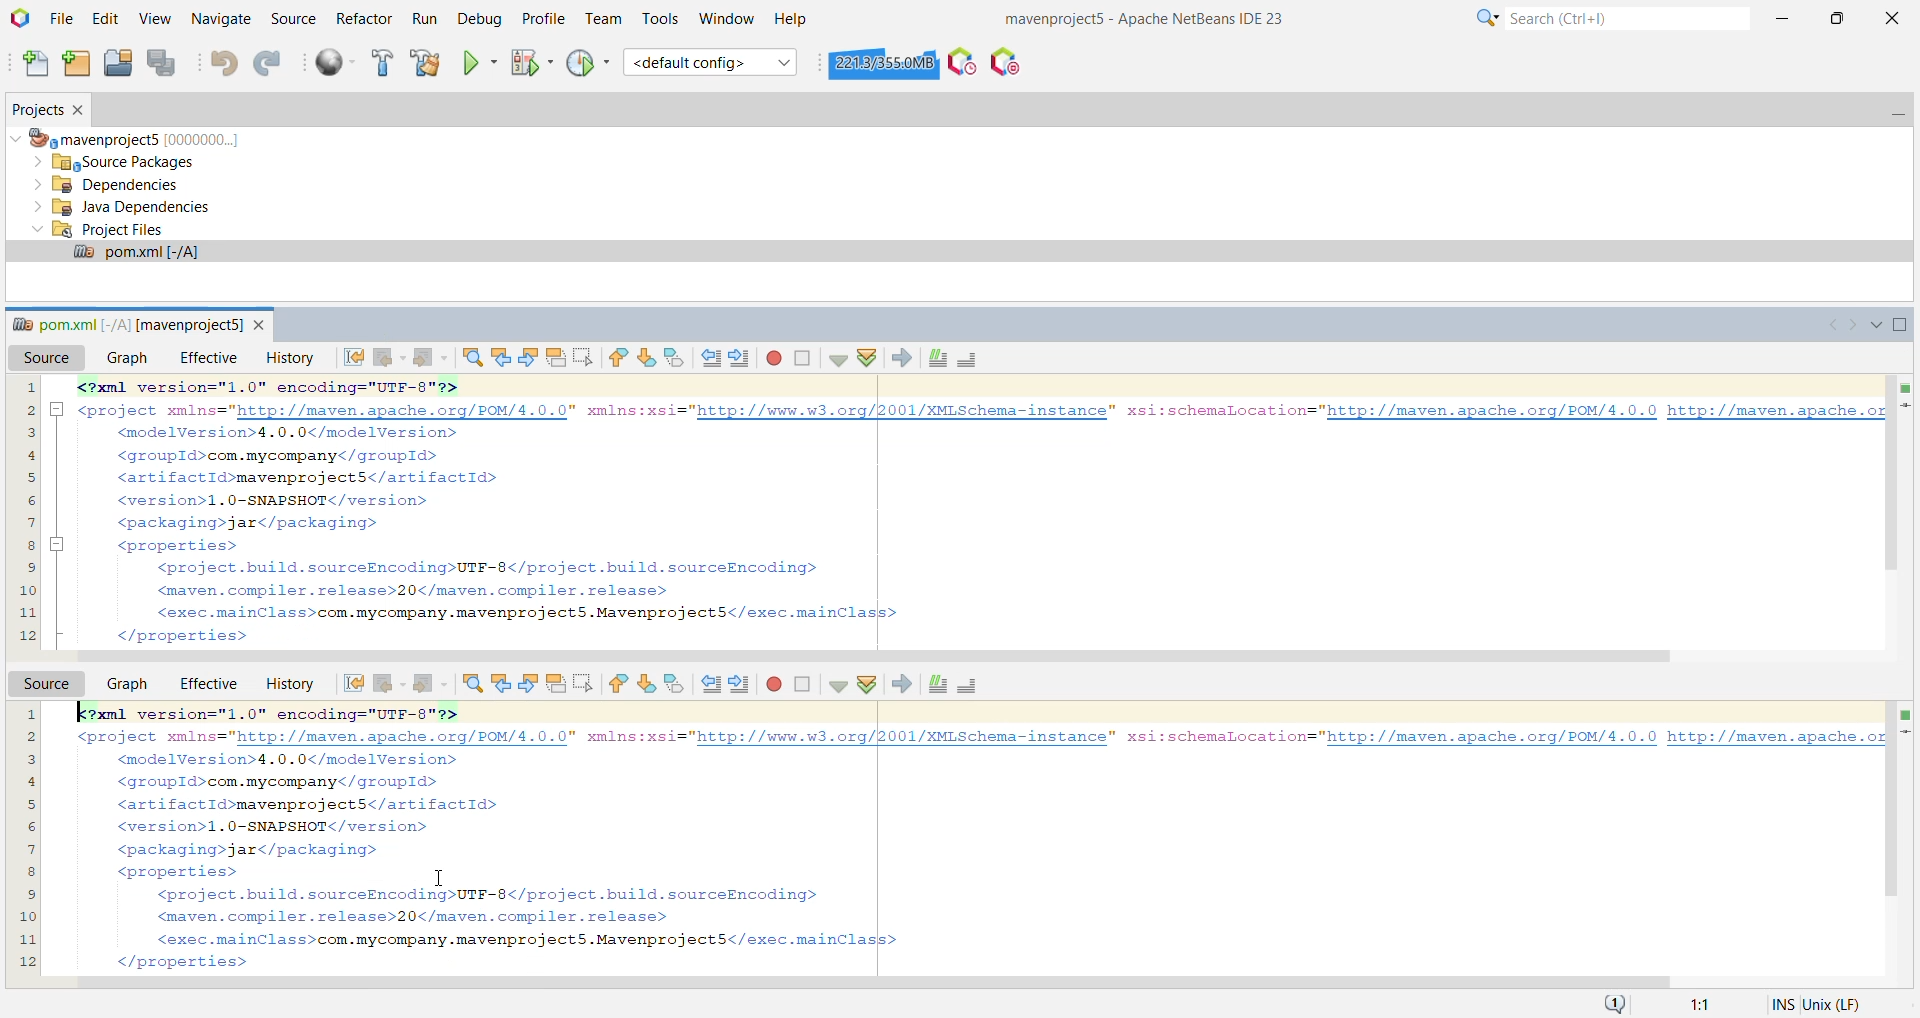 The image size is (1920, 1018). I want to click on 7, so click(29, 521).